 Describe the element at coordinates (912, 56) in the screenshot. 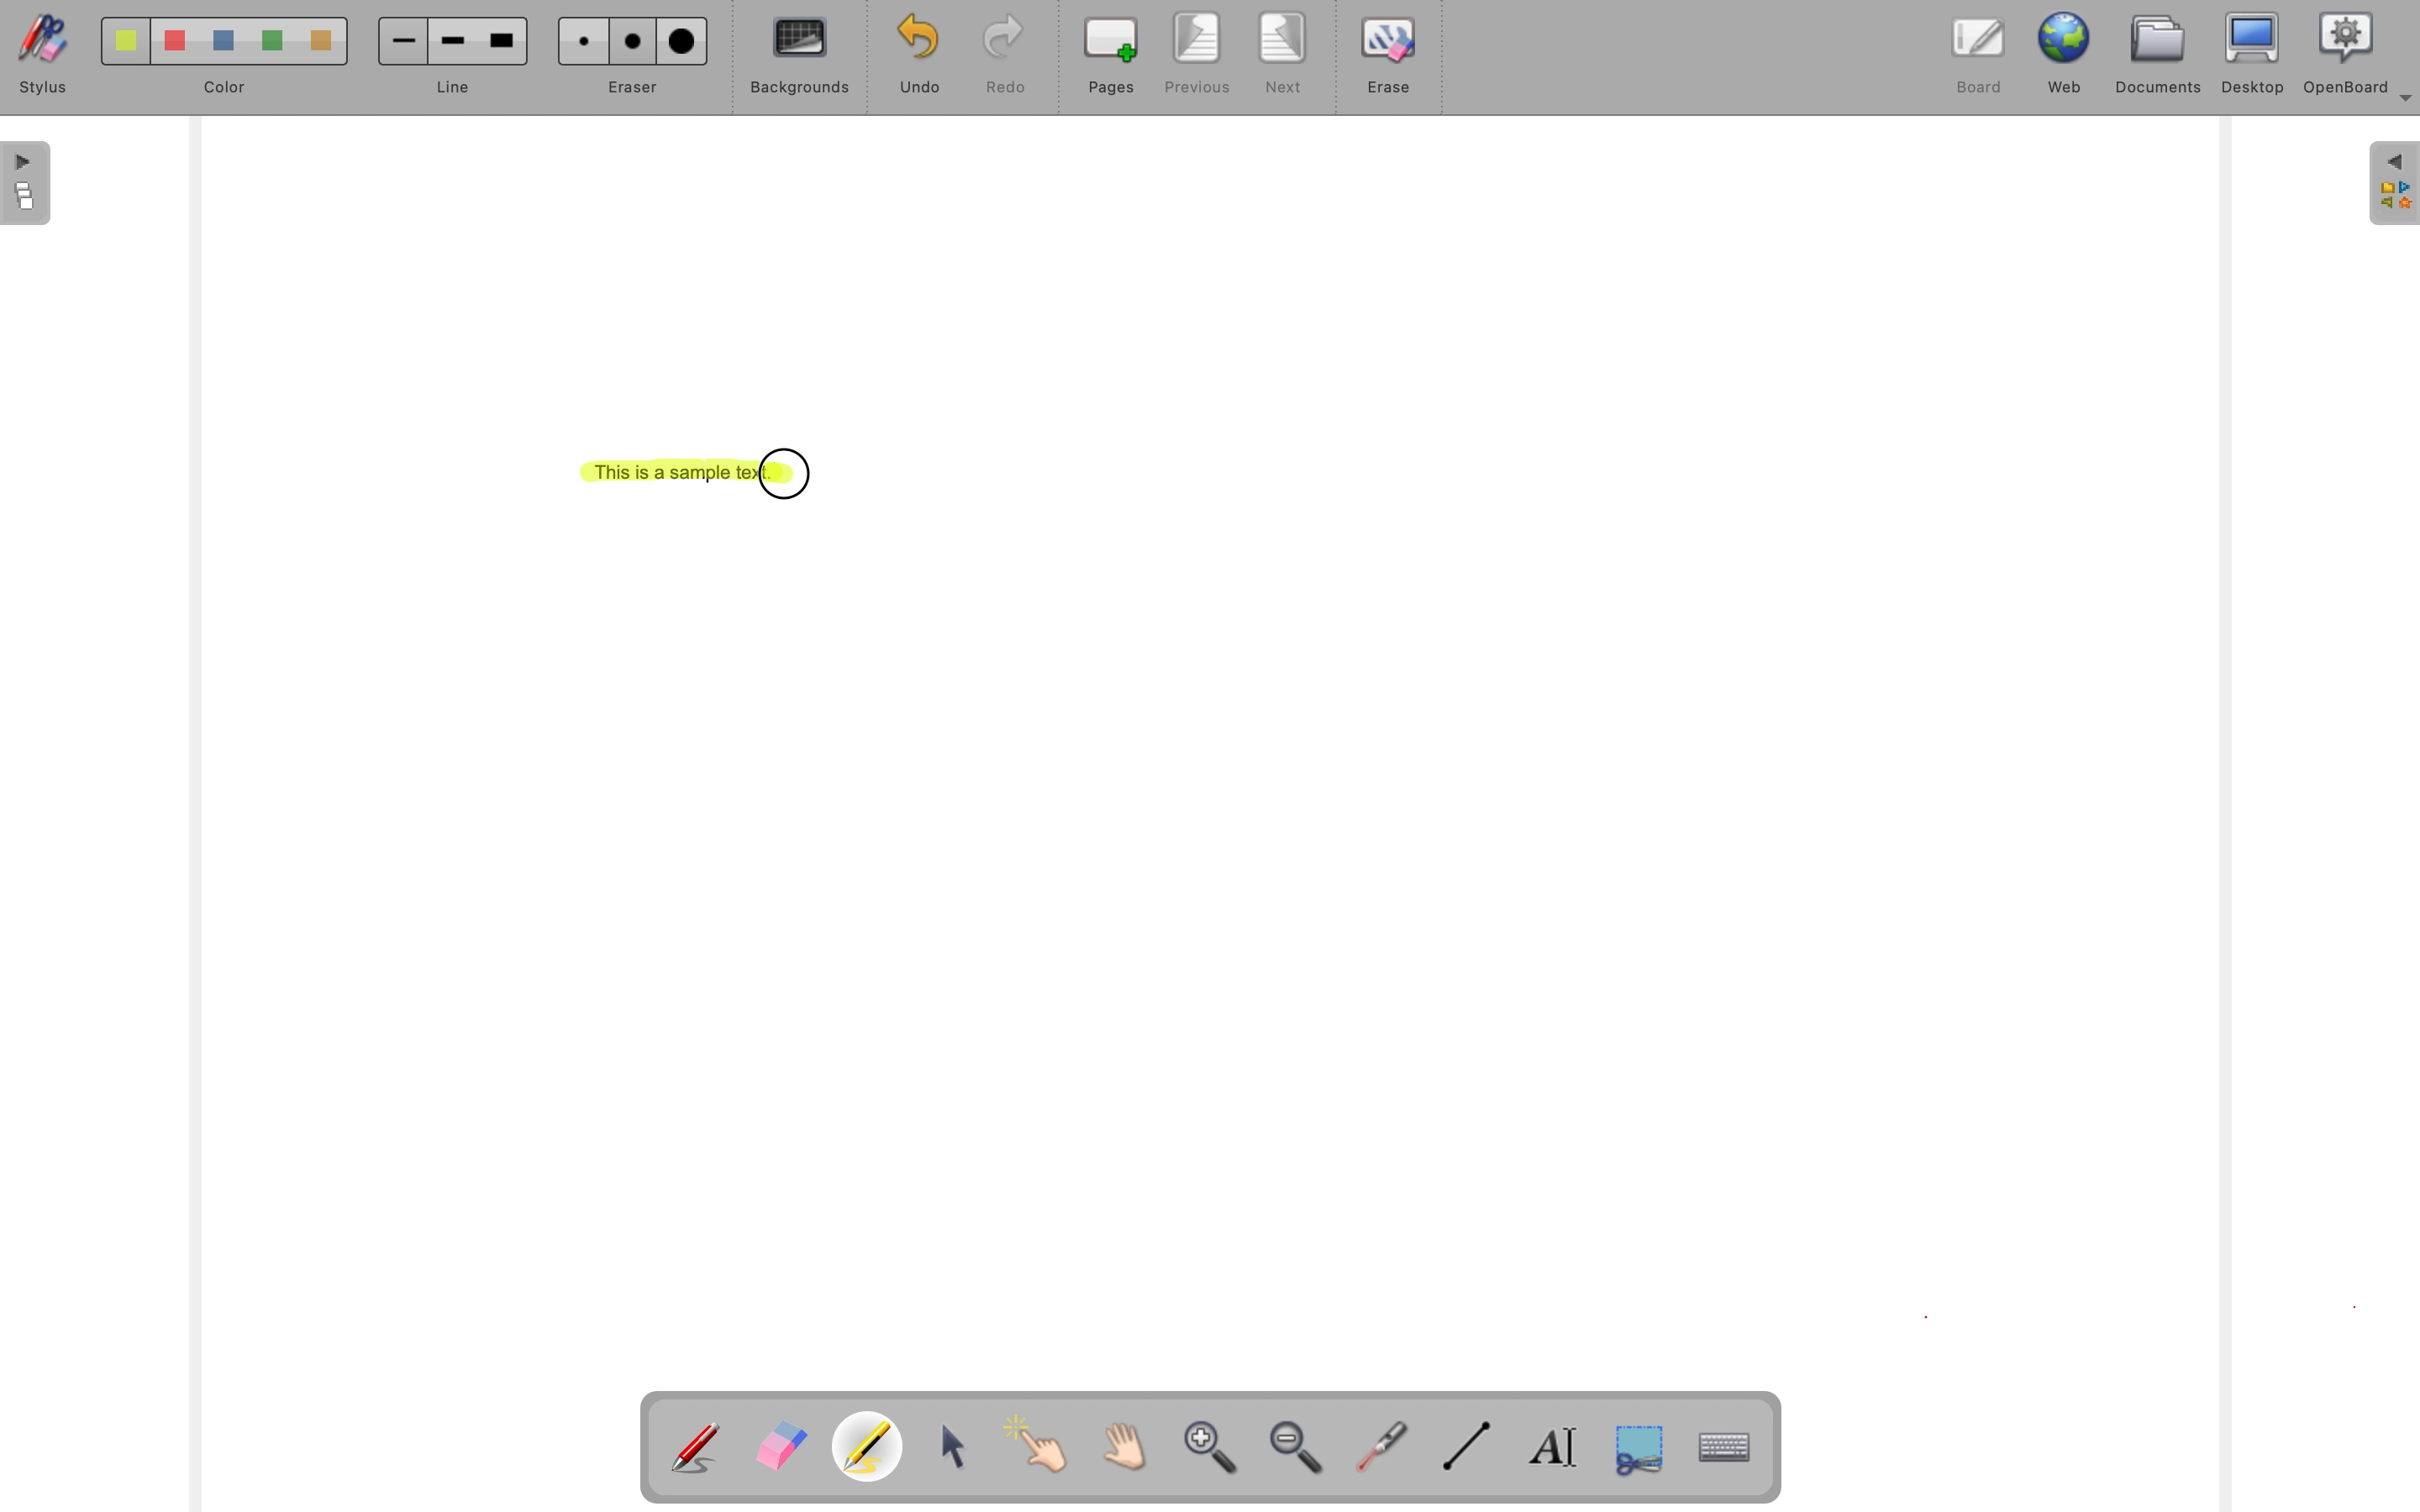

I see `undo` at that location.